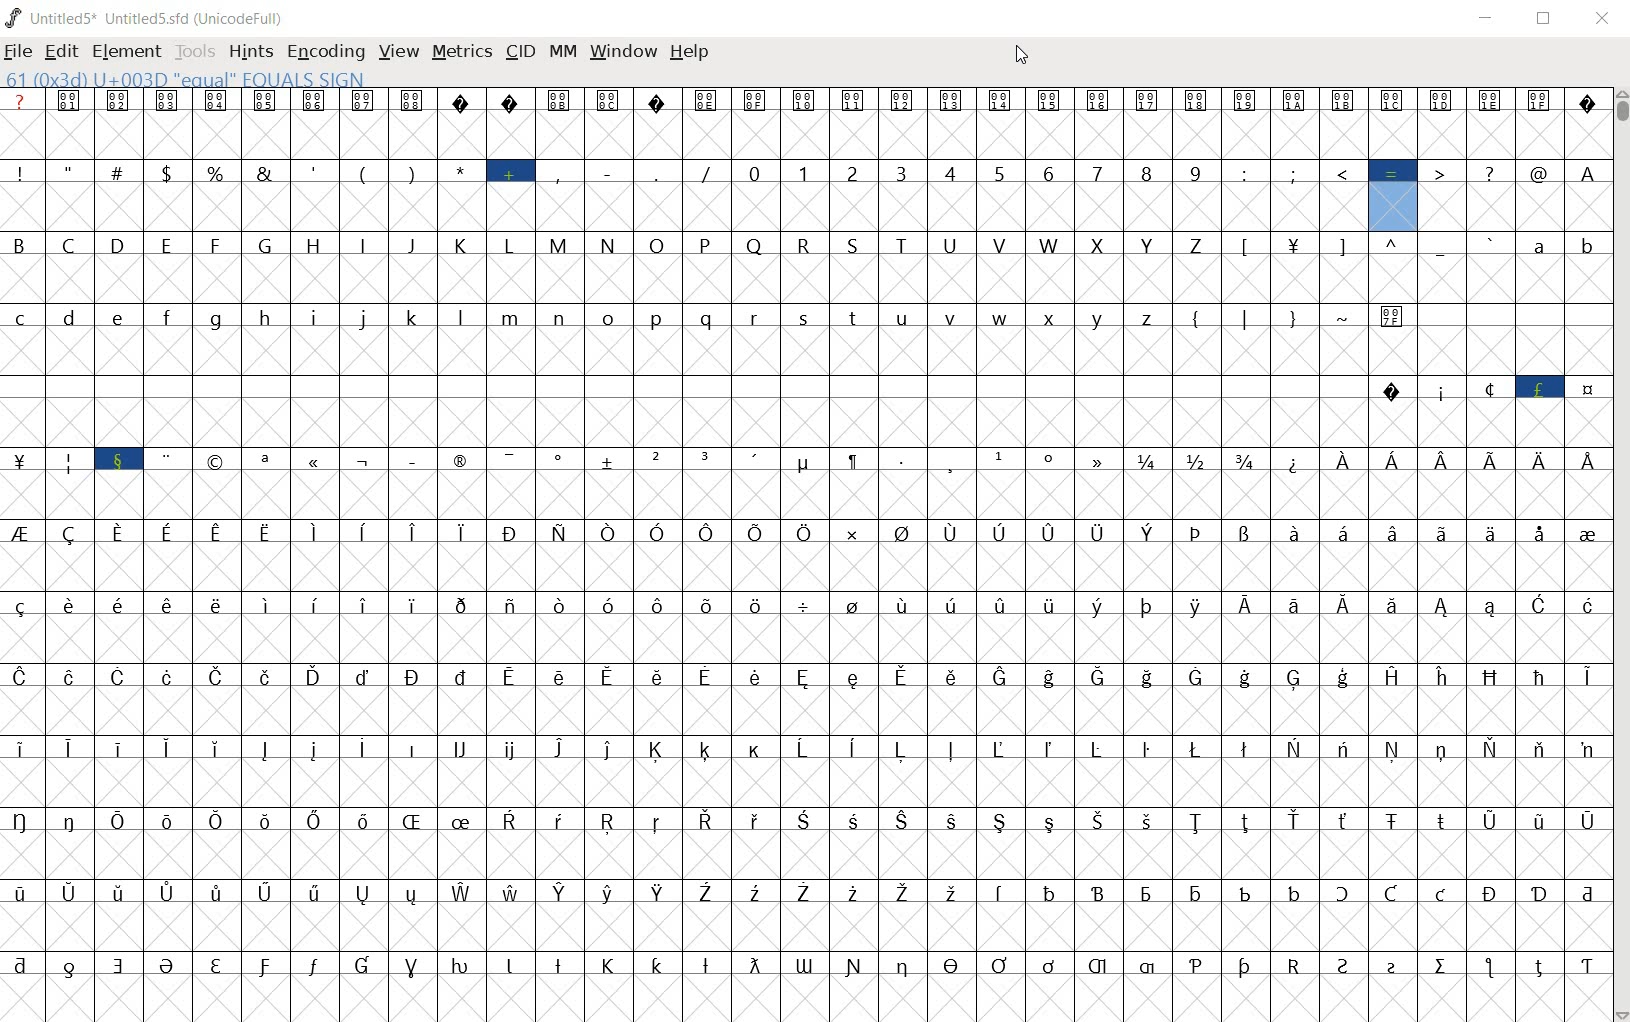 This screenshot has height=1022, width=1630. What do you see at coordinates (1546, 20) in the screenshot?
I see `restore down` at bounding box center [1546, 20].